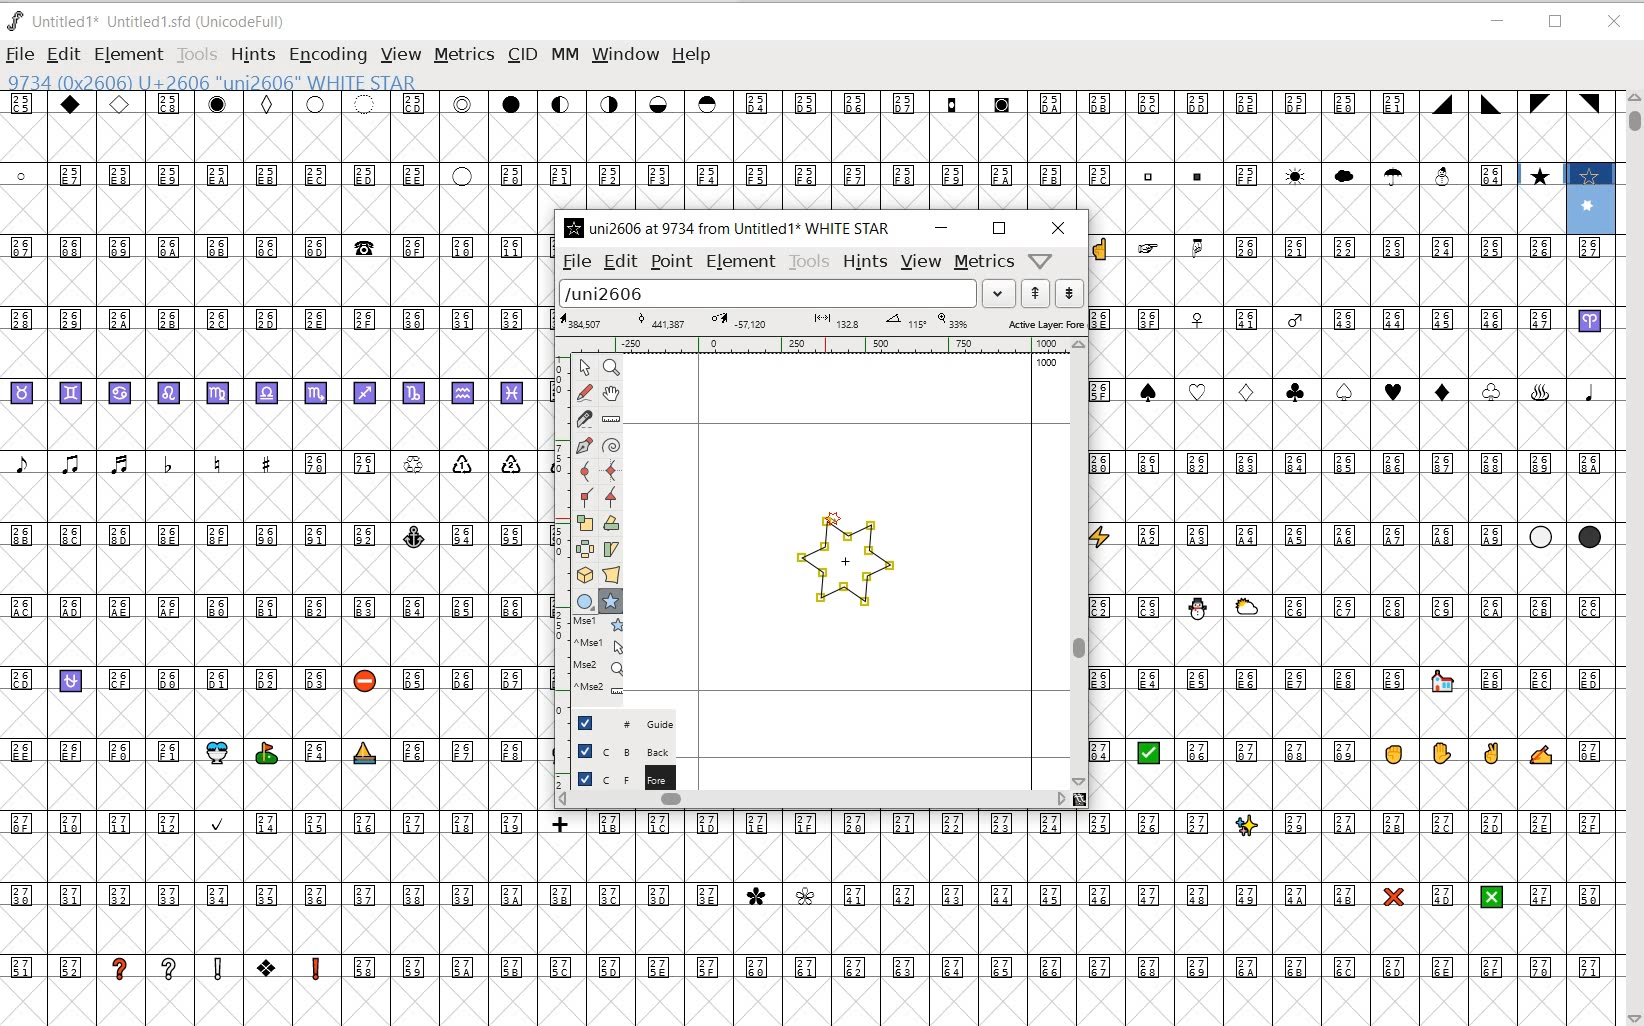 This screenshot has width=1644, height=1026. Describe the element at coordinates (584, 525) in the screenshot. I see `SELECT THE SELECTION` at that location.